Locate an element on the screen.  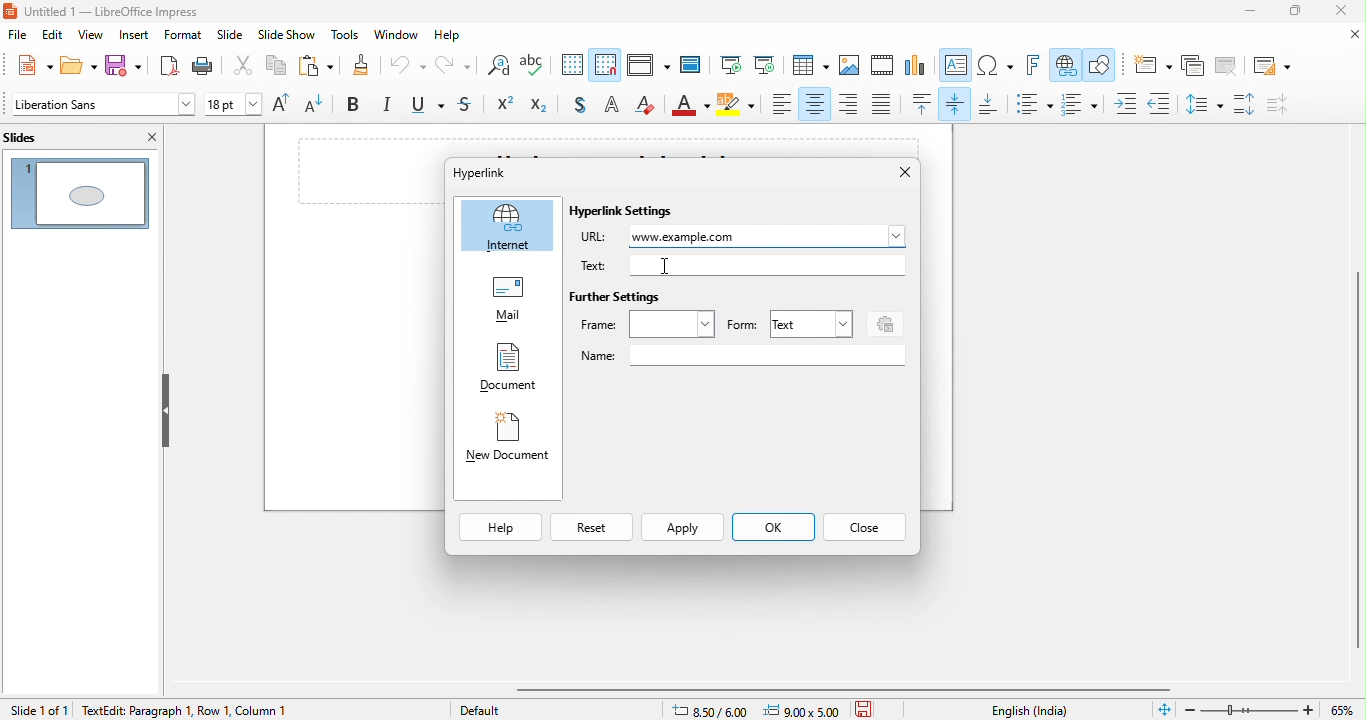
strikethrough is located at coordinates (469, 106).